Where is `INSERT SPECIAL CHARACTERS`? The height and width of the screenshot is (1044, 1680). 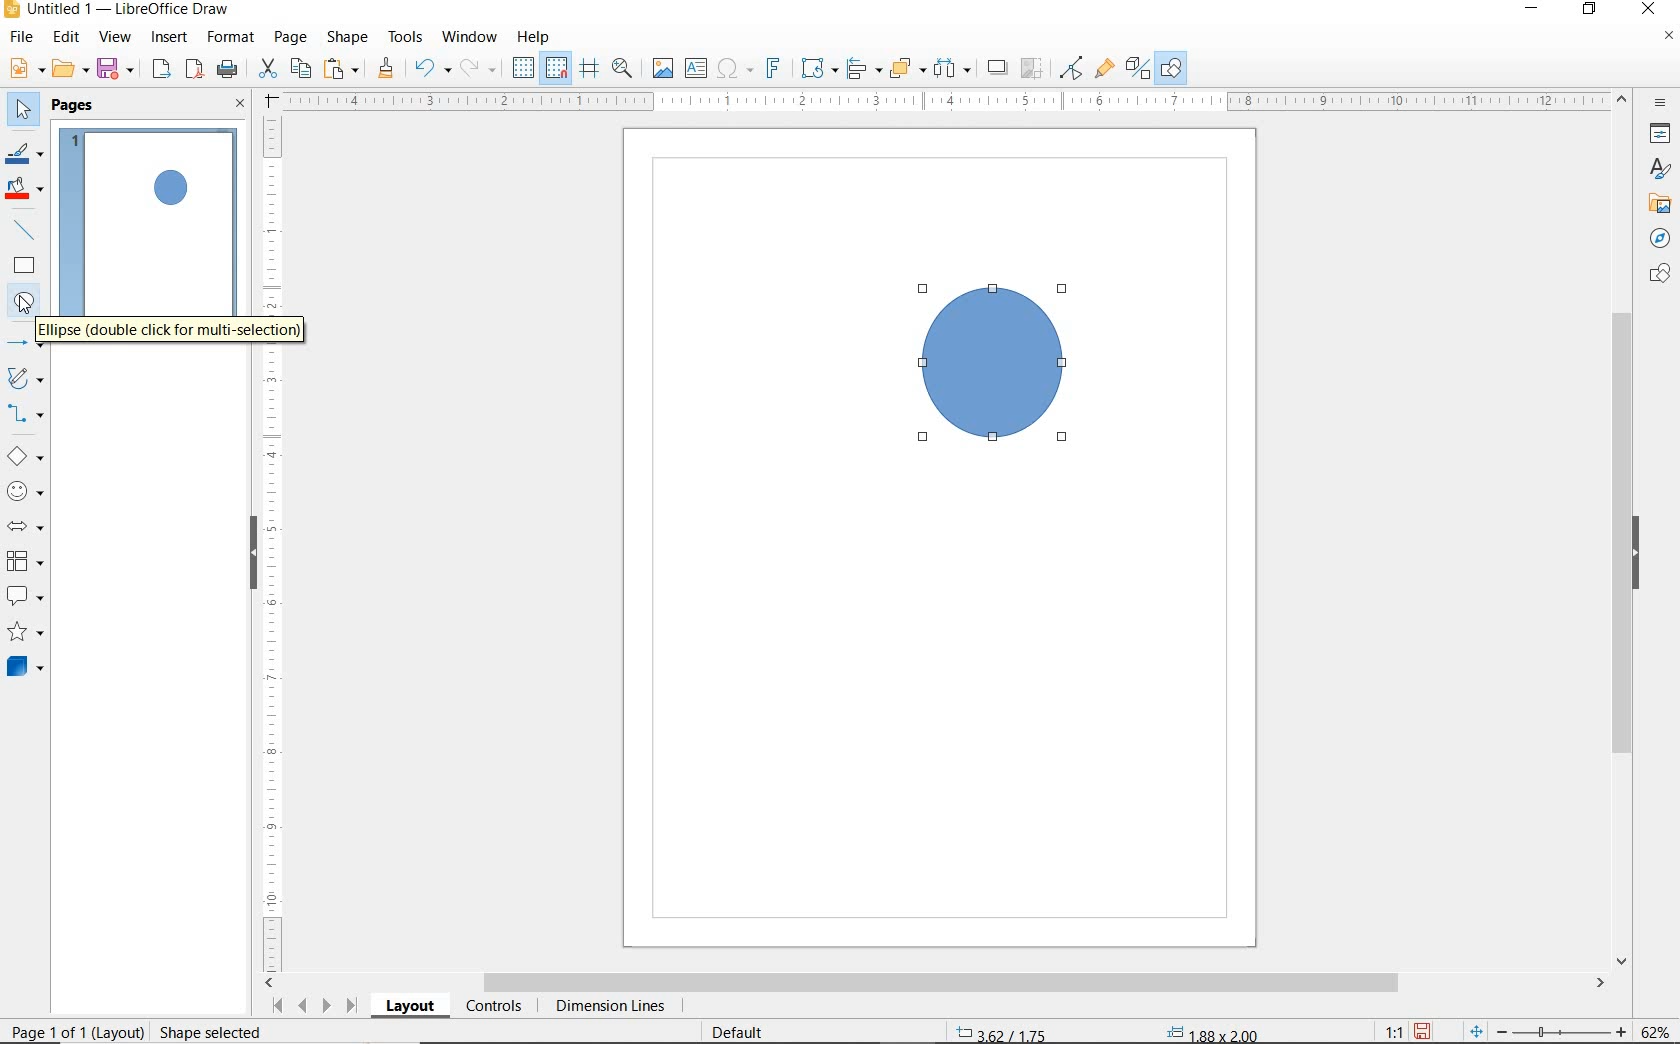
INSERT SPECIAL CHARACTERS is located at coordinates (732, 70).